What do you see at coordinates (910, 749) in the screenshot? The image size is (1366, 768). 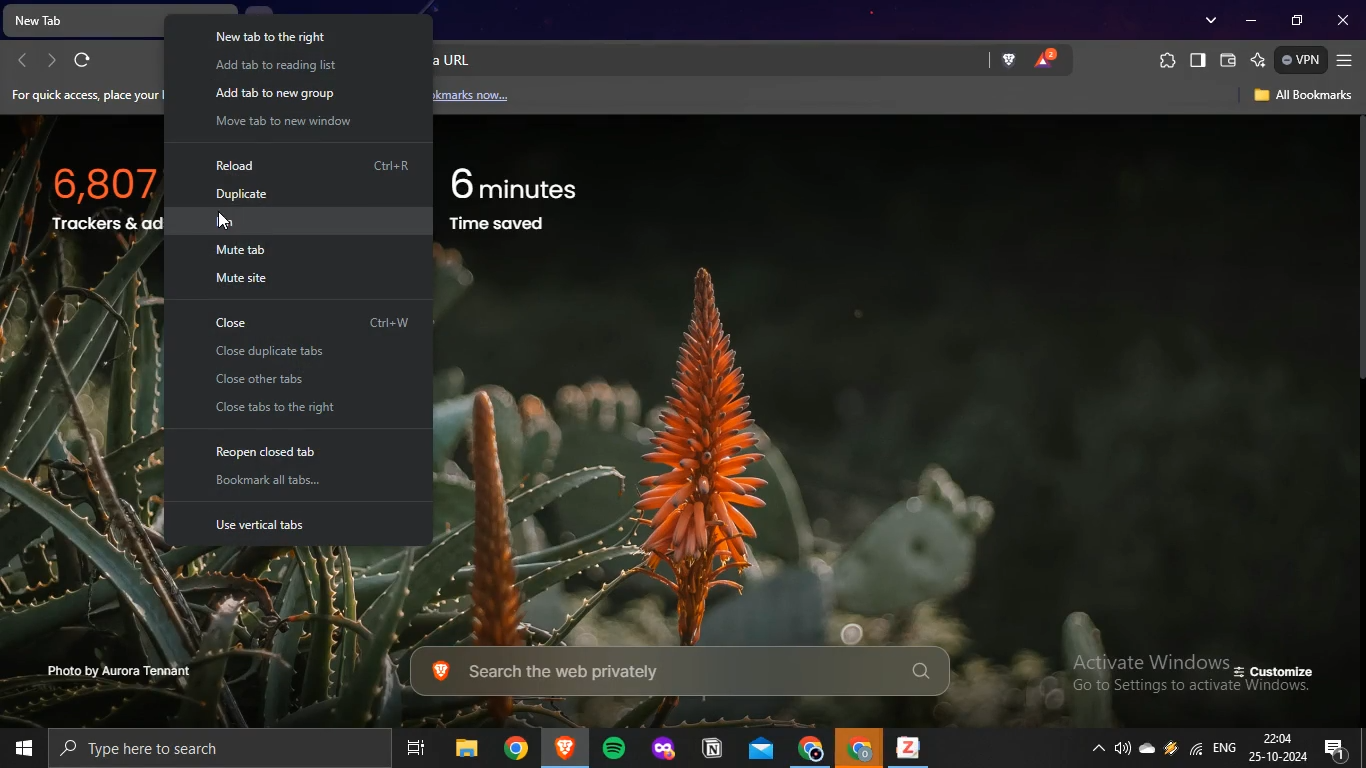 I see `zotero` at bounding box center [910, 749].